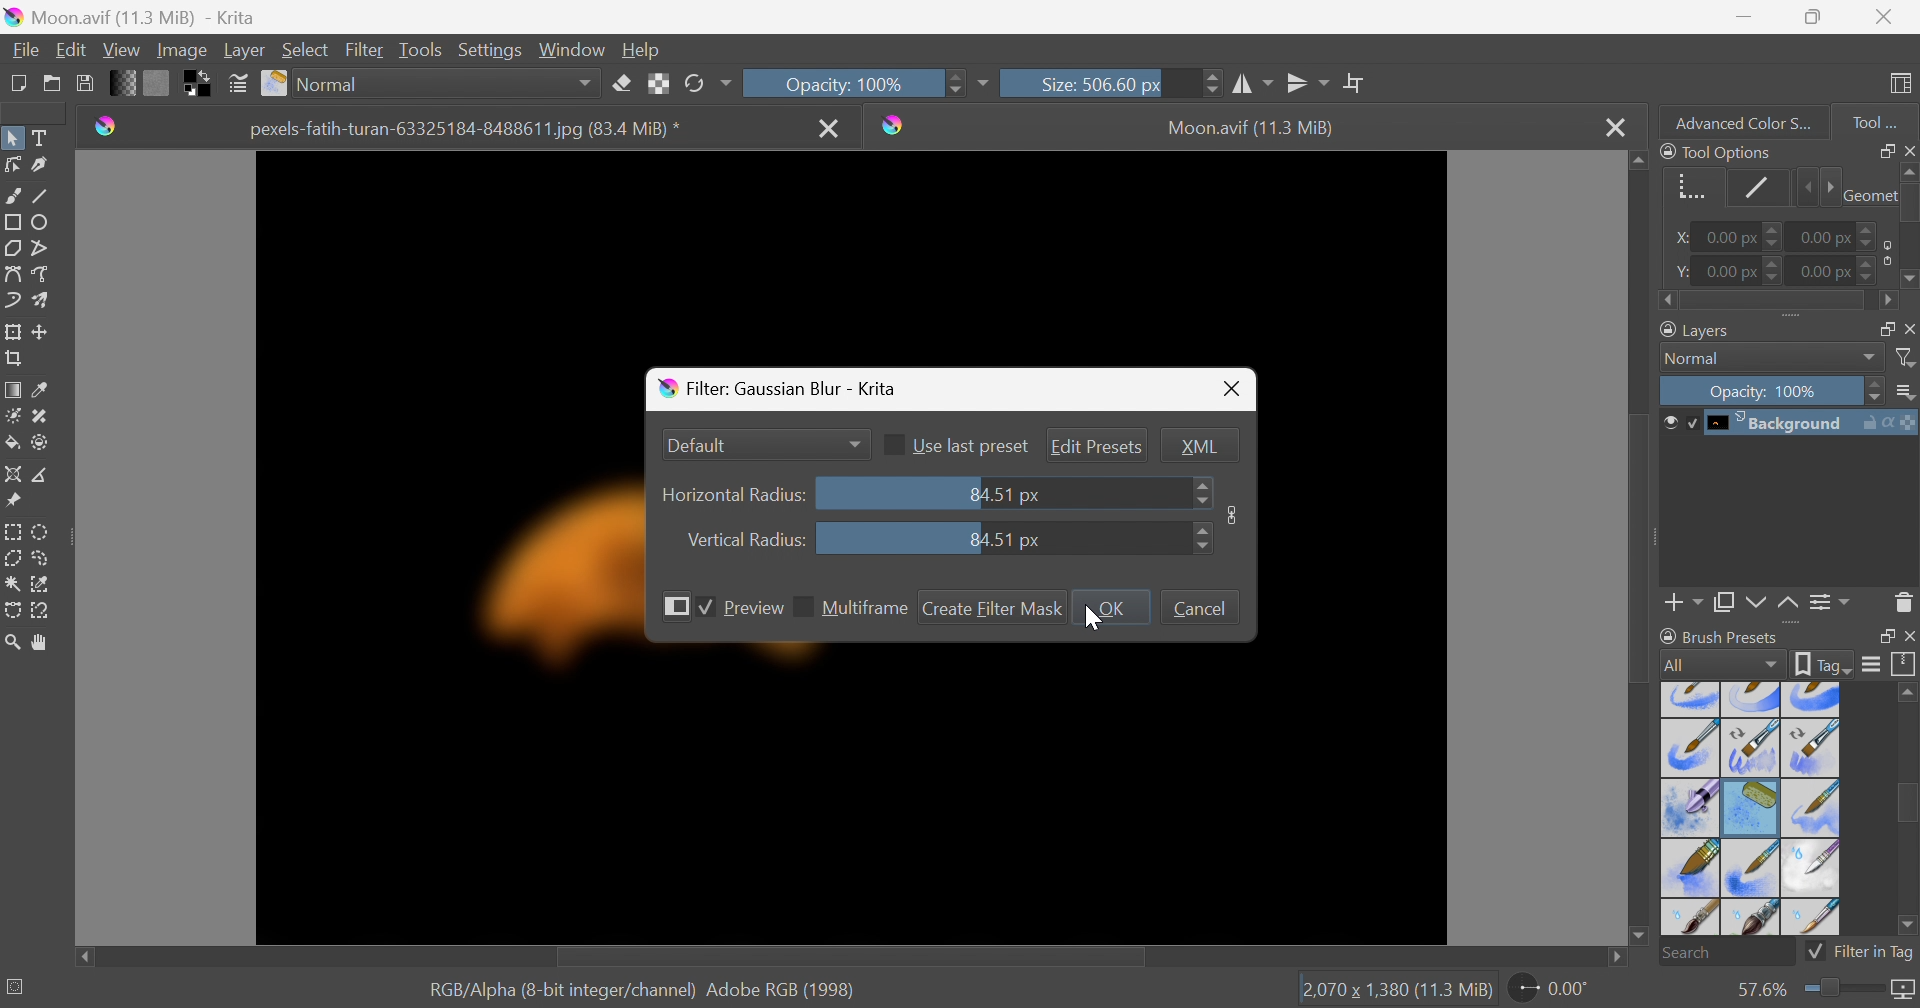 The width and height of the screenshot is (1920, 1008). Describe the element at coordinates (785, 390) in the screenshot. I see `Filter: Gaussian Blur - Krita` at that location.